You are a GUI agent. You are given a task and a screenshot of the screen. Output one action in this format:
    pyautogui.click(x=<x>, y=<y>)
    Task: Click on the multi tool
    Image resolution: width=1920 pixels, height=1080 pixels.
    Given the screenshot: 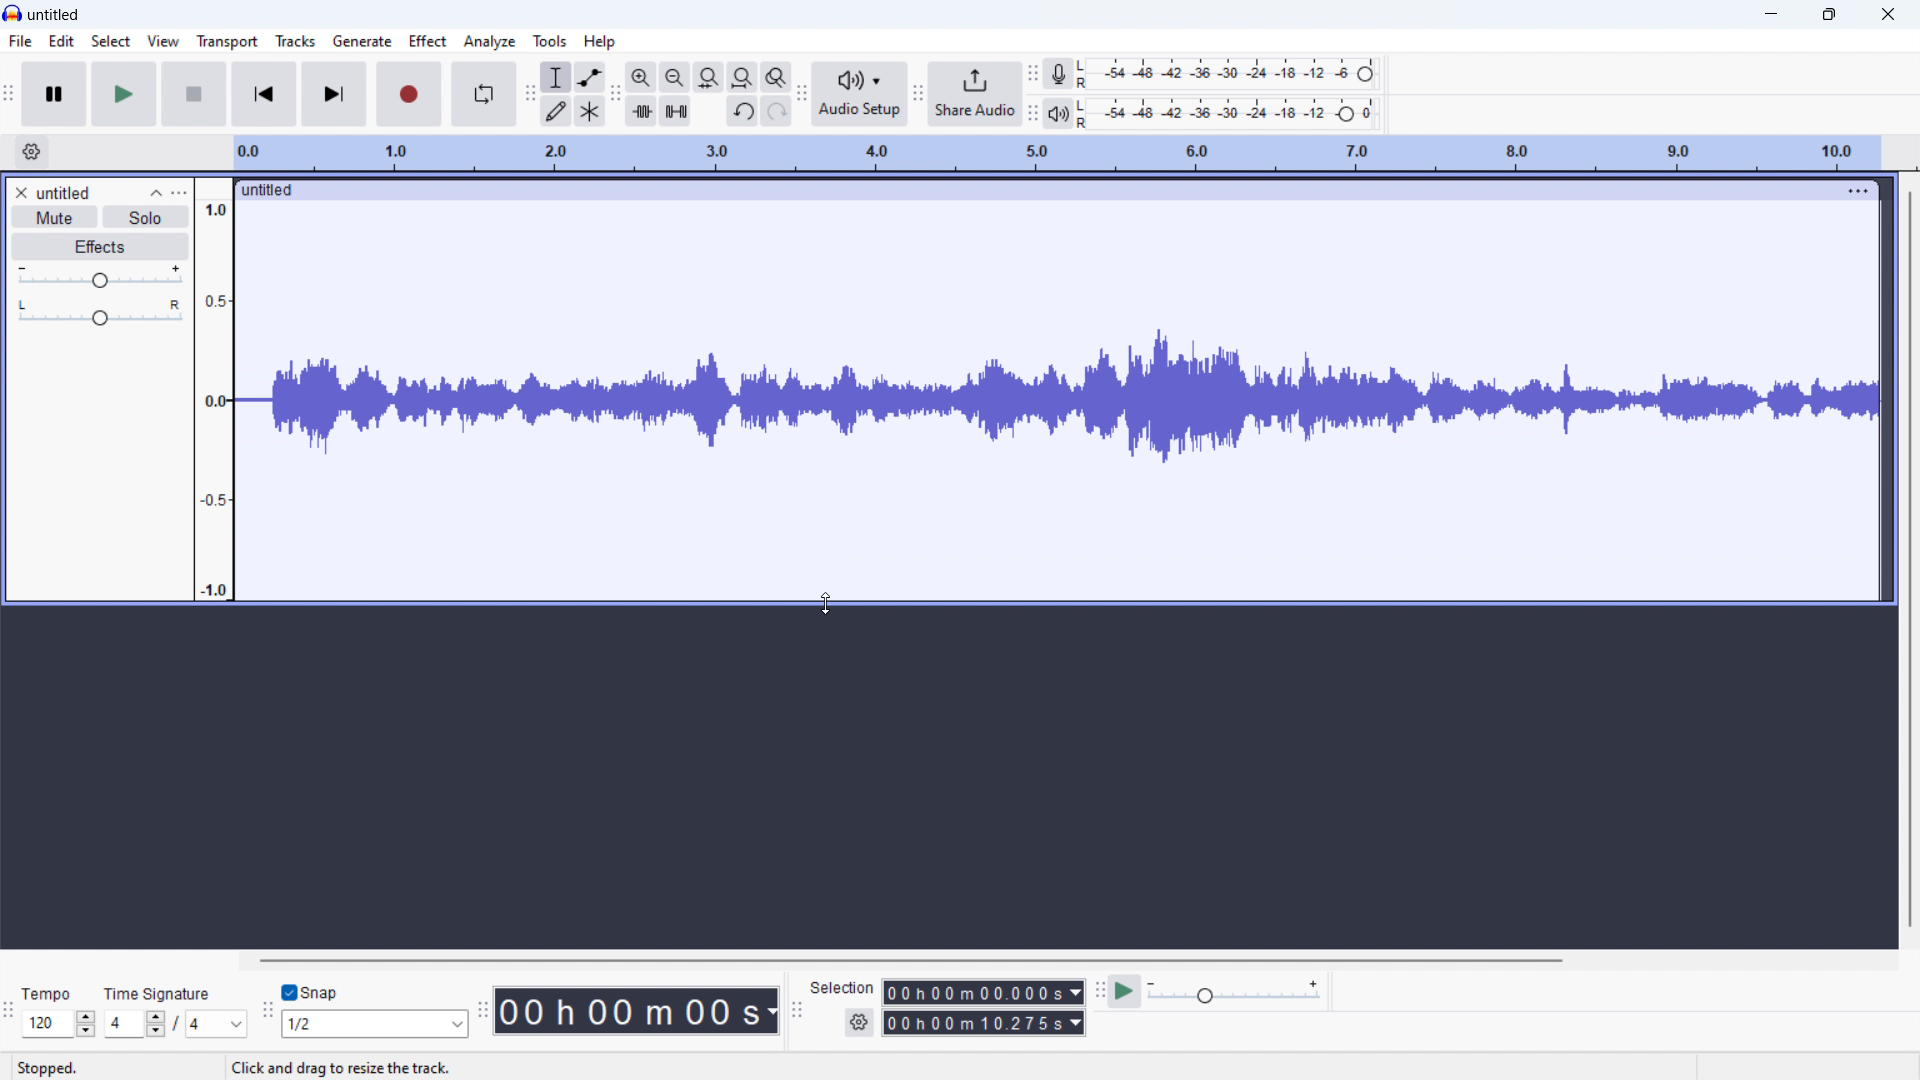 What is the action you would take?
    pyautogui.click(x=590, y=111)
    